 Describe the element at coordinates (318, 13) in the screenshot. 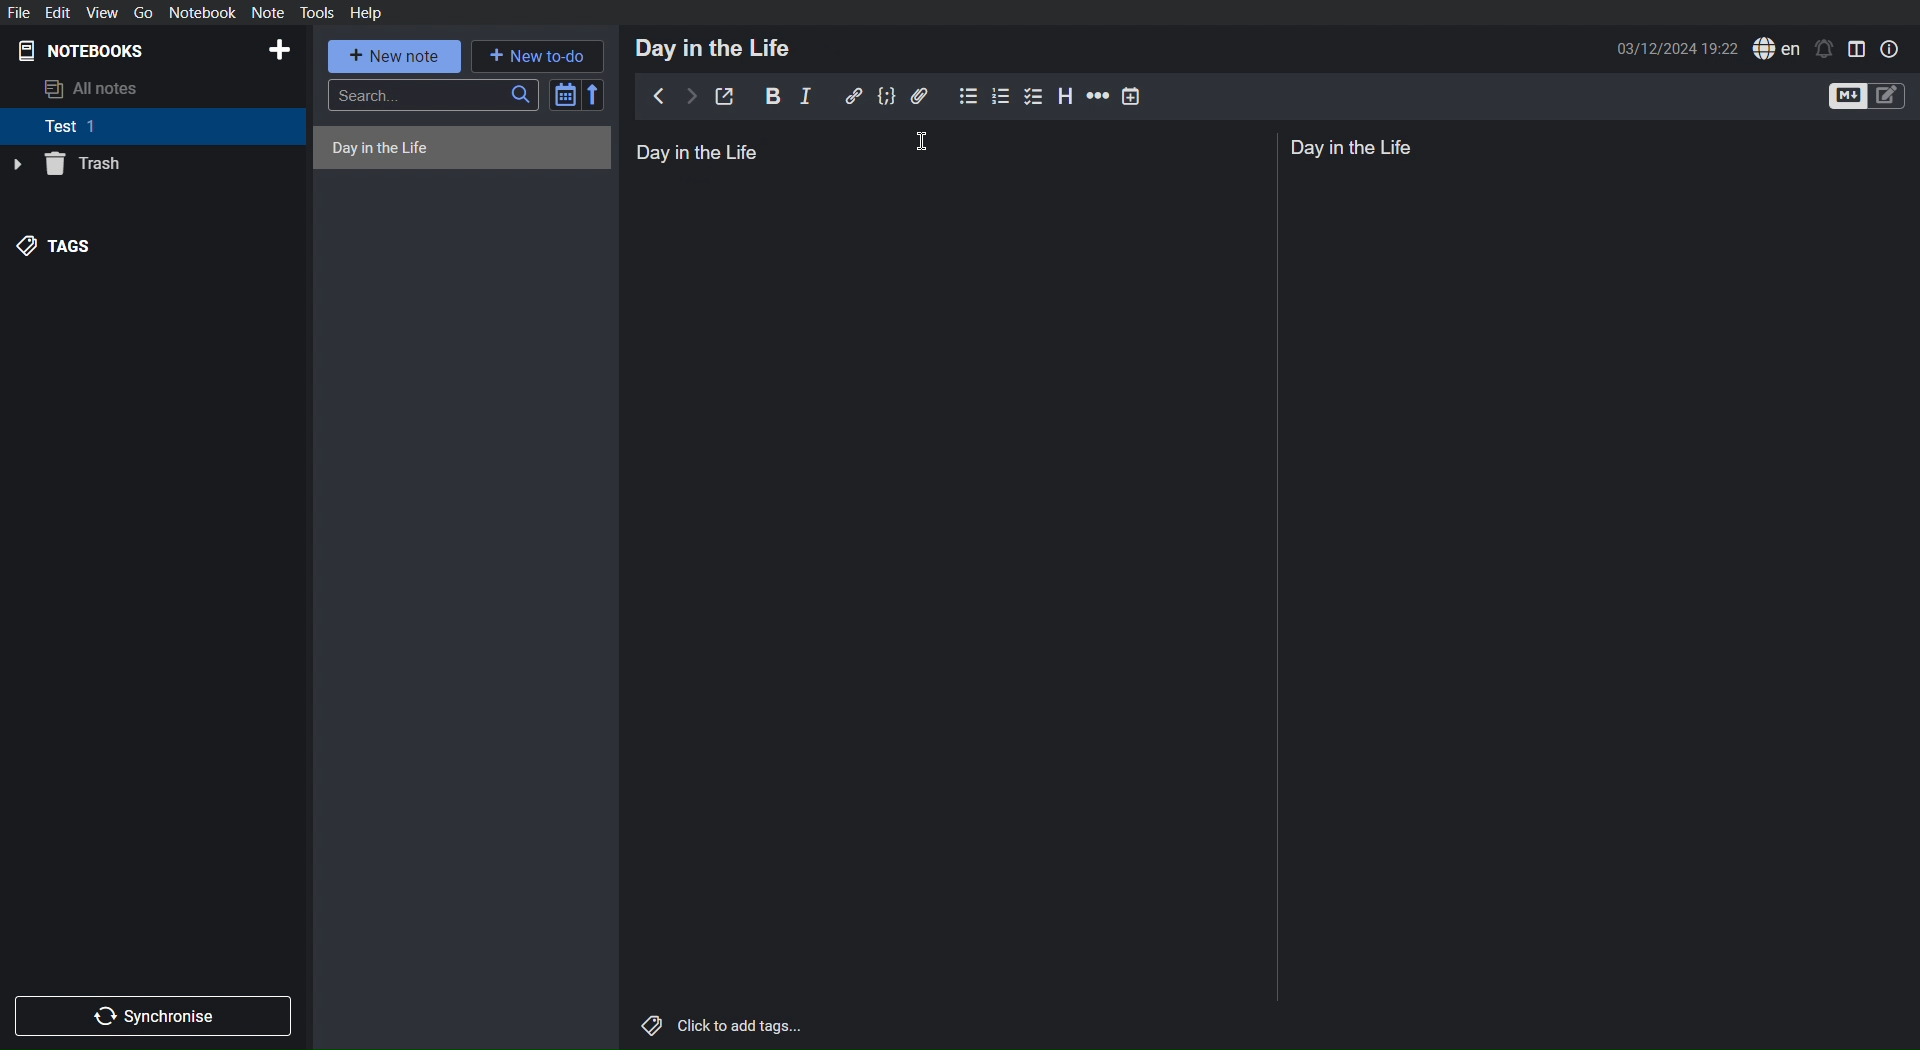

I see `Tools` at that location.